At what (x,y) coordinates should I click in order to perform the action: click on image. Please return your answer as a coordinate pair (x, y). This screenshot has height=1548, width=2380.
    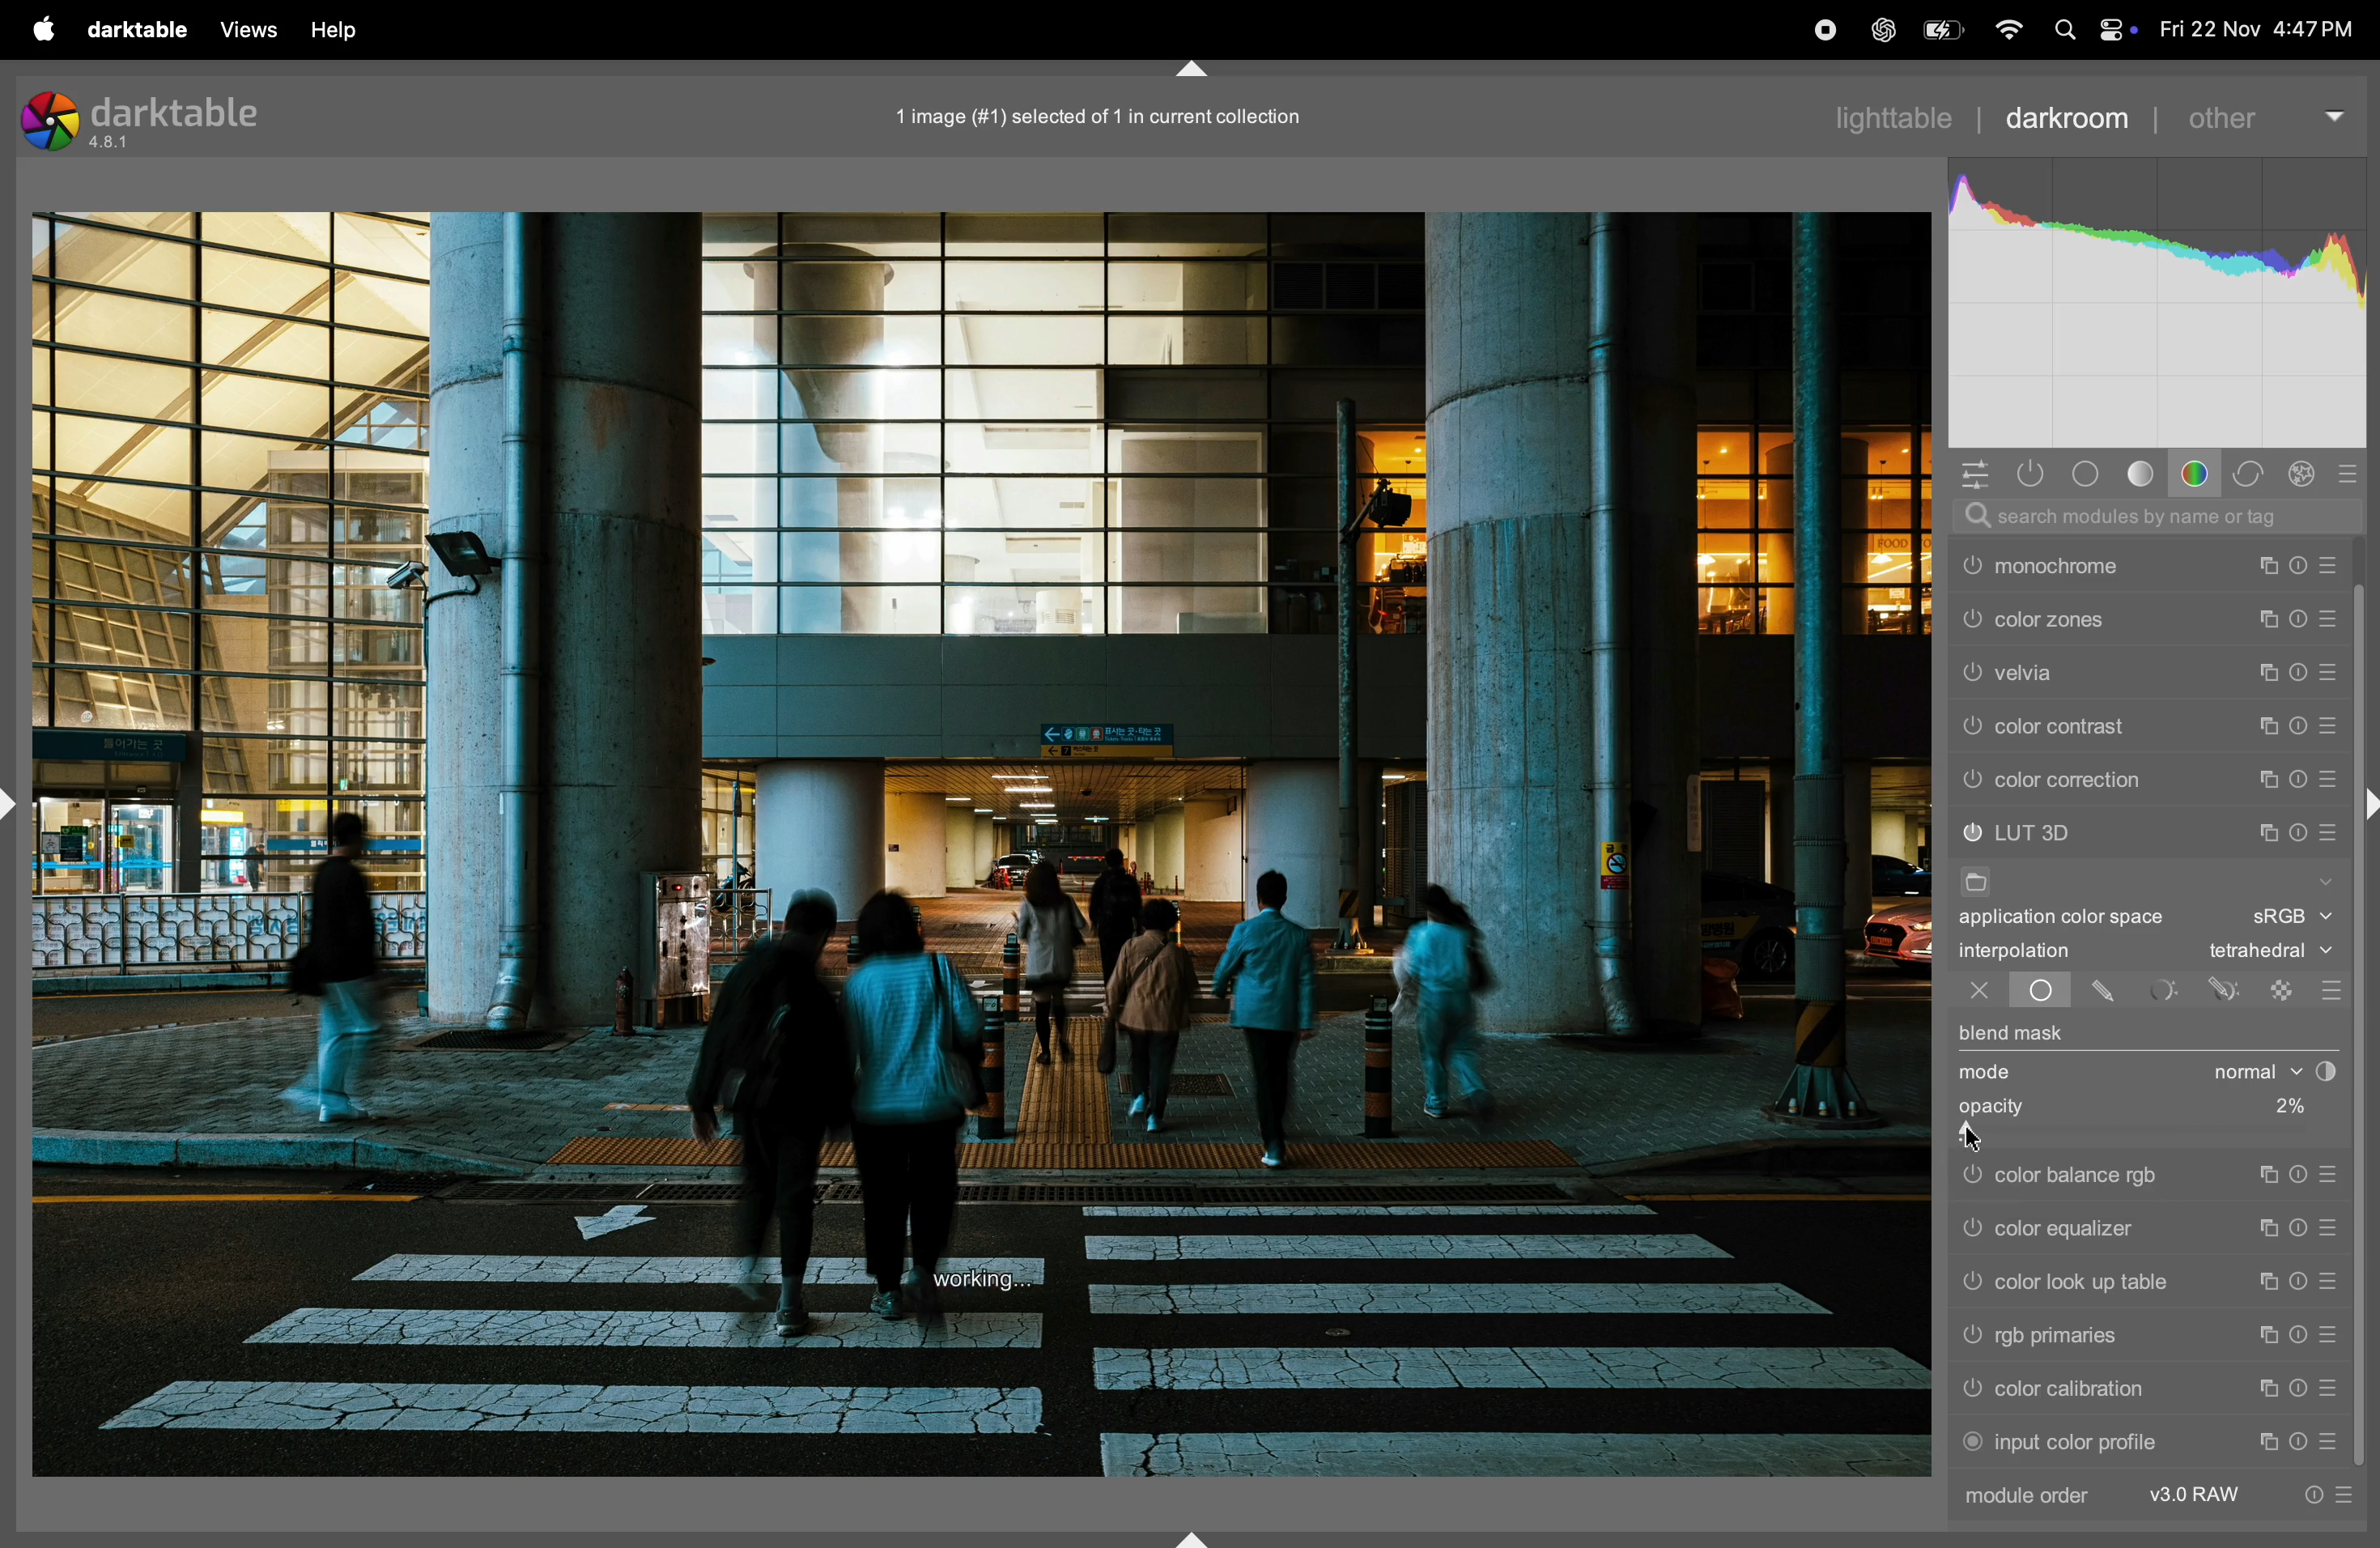
    Looking at the image, I should click on (986, 846).